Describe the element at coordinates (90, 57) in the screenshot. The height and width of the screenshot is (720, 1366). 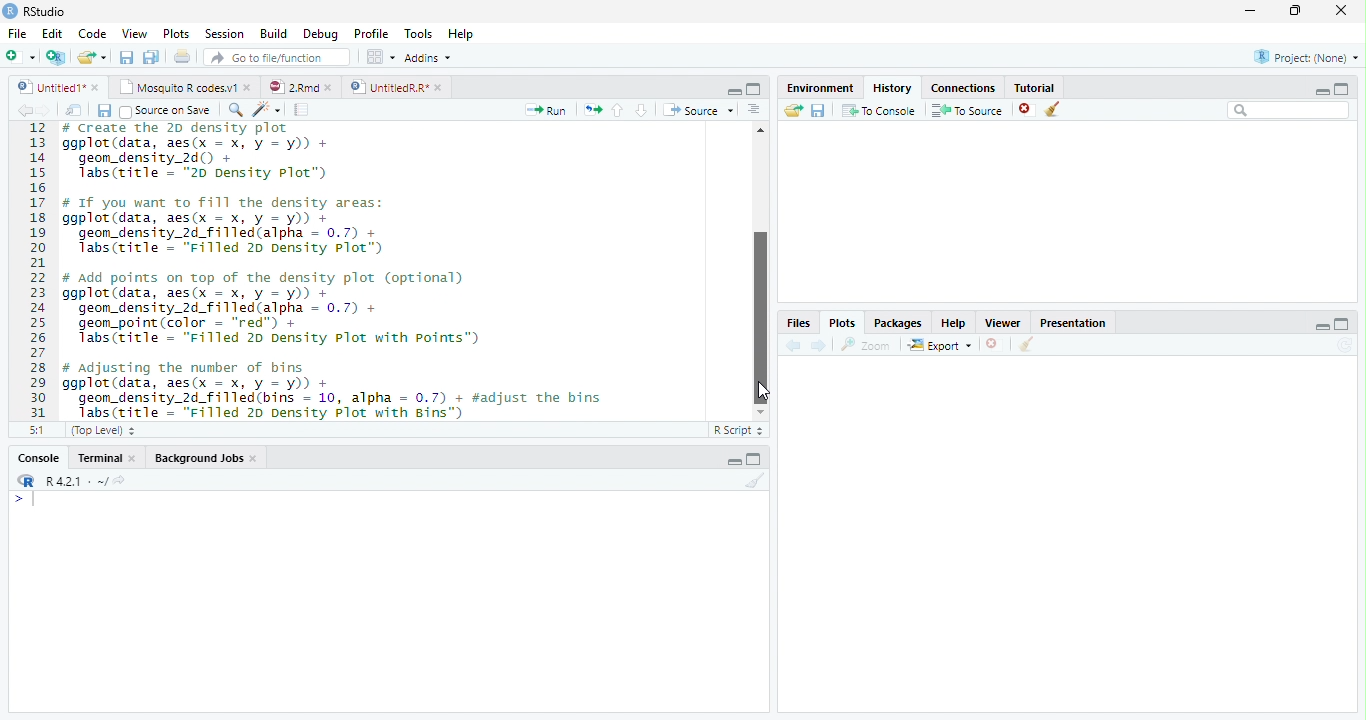
I see `open an existing file` at that location.